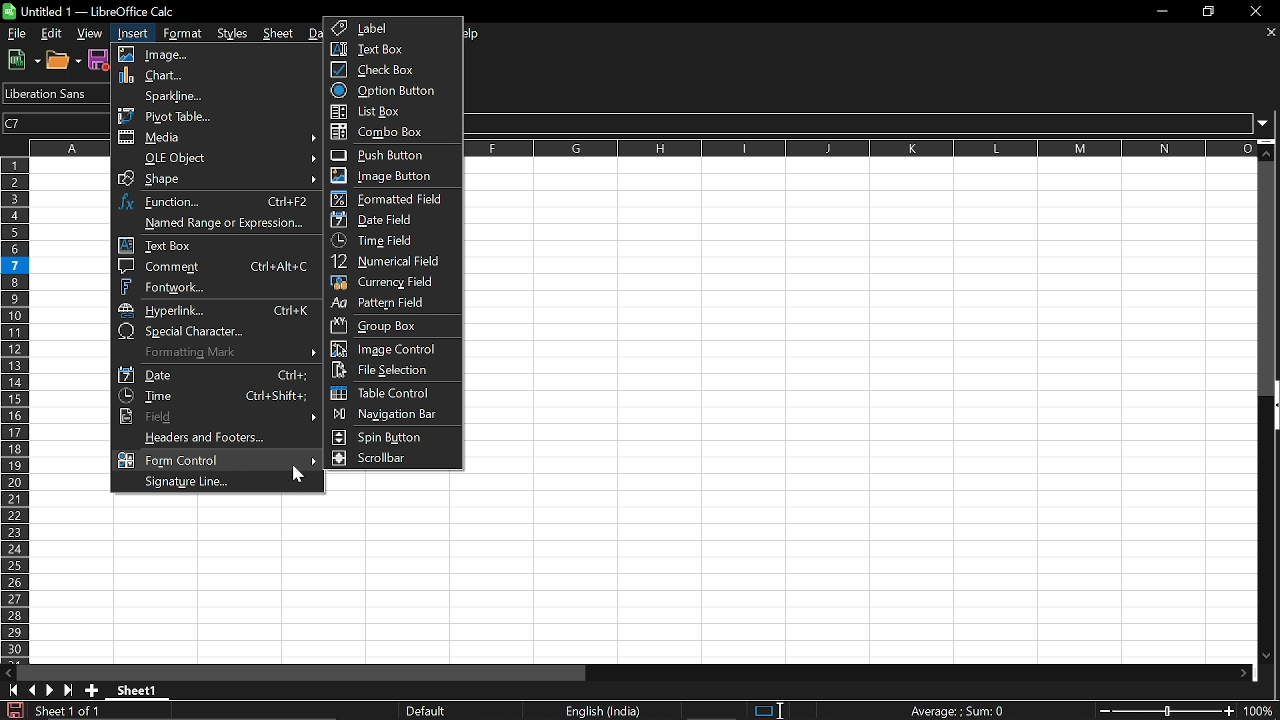  Describe the element at coordinates (130, 34) in the screenshot. I see `Insert` at that location.